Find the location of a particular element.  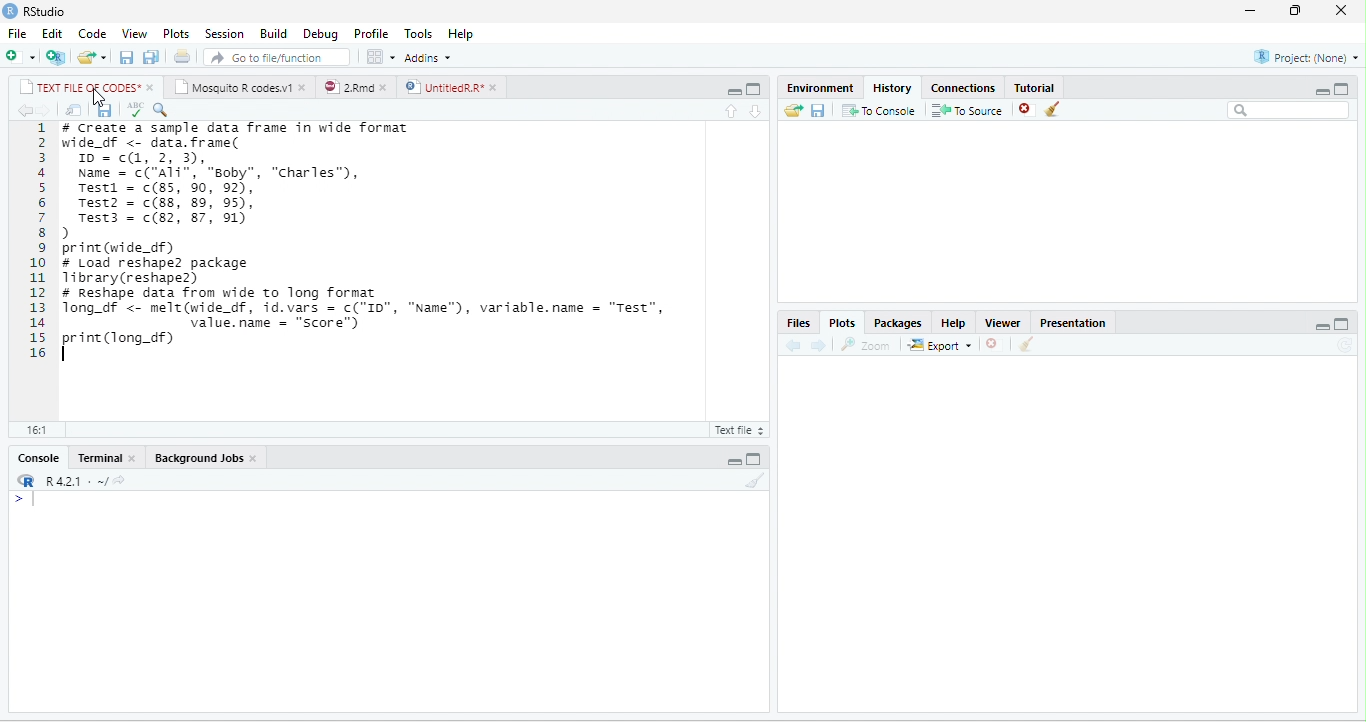

minimize is located at coordinates (1249, 12).